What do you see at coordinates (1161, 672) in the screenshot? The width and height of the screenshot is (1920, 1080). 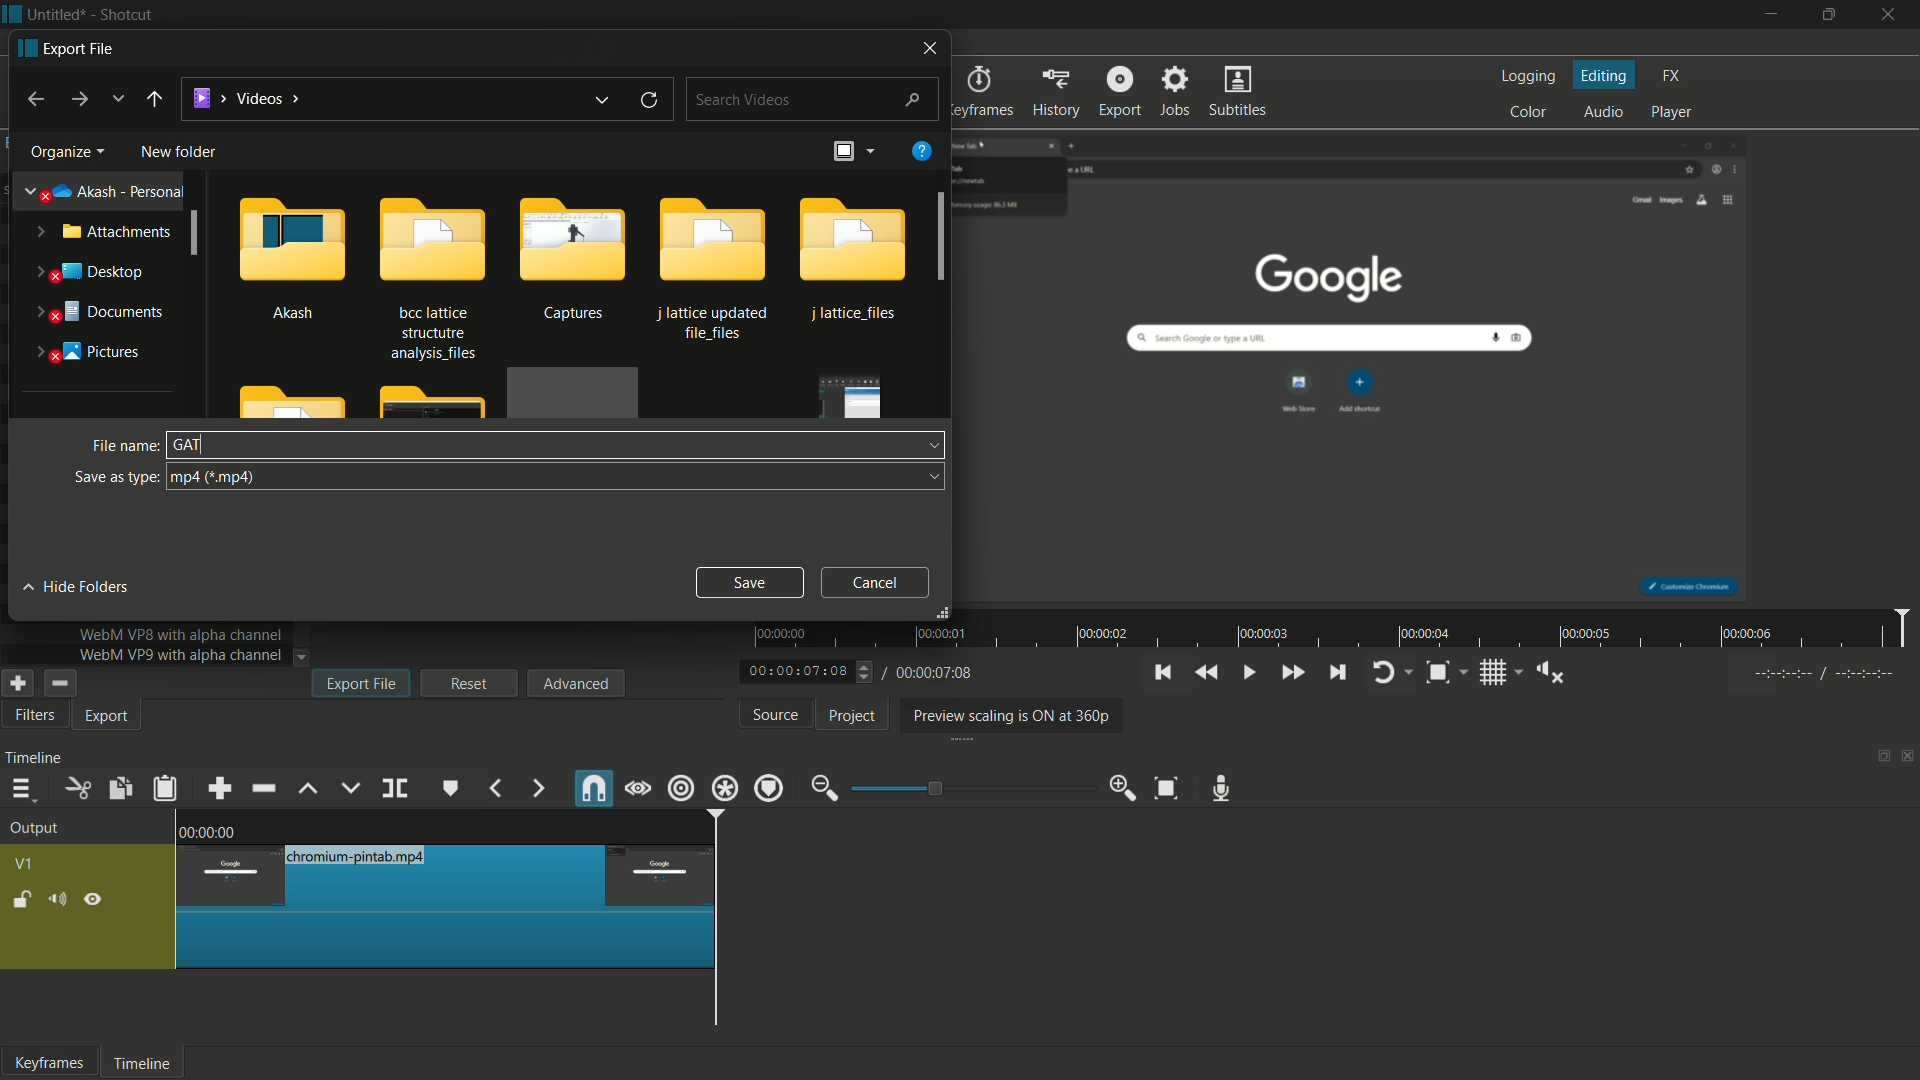 I see `skip to the previous point` at bounding box center [1161, 672].